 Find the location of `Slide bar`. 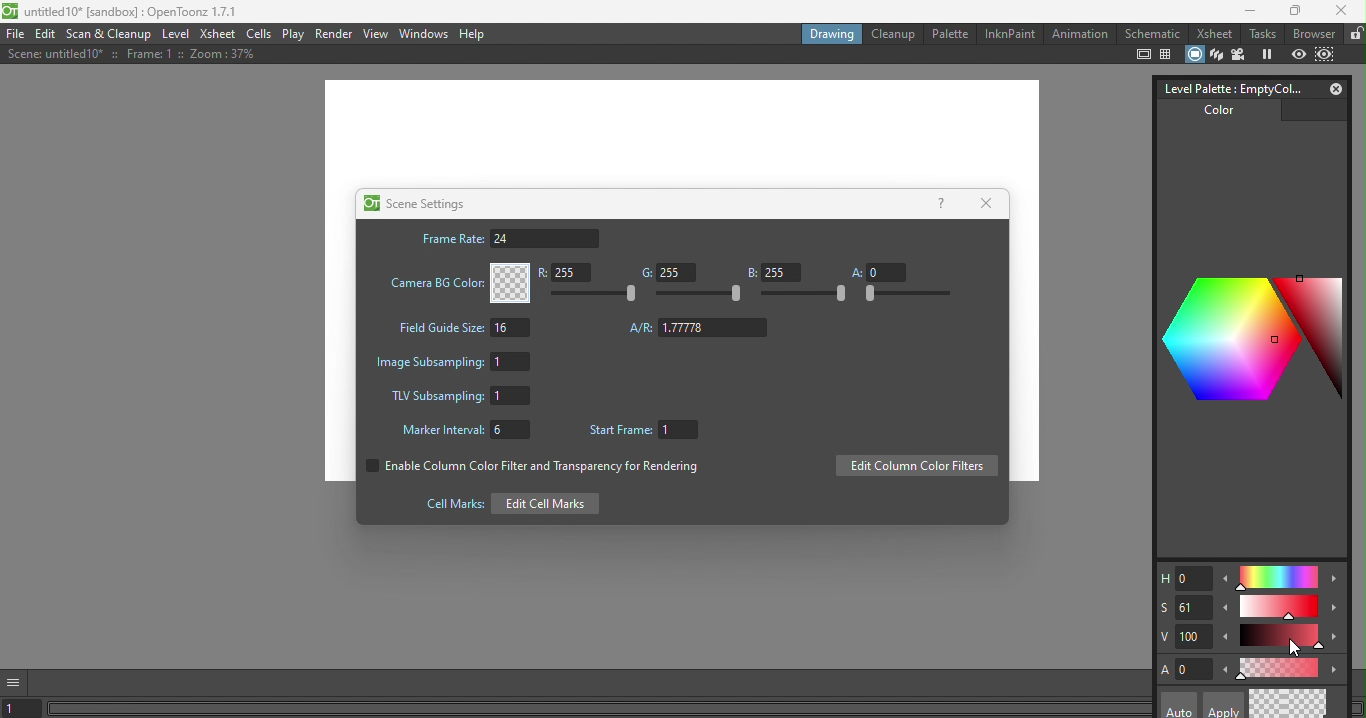

Slide bar is located at coordinates (805, 295).